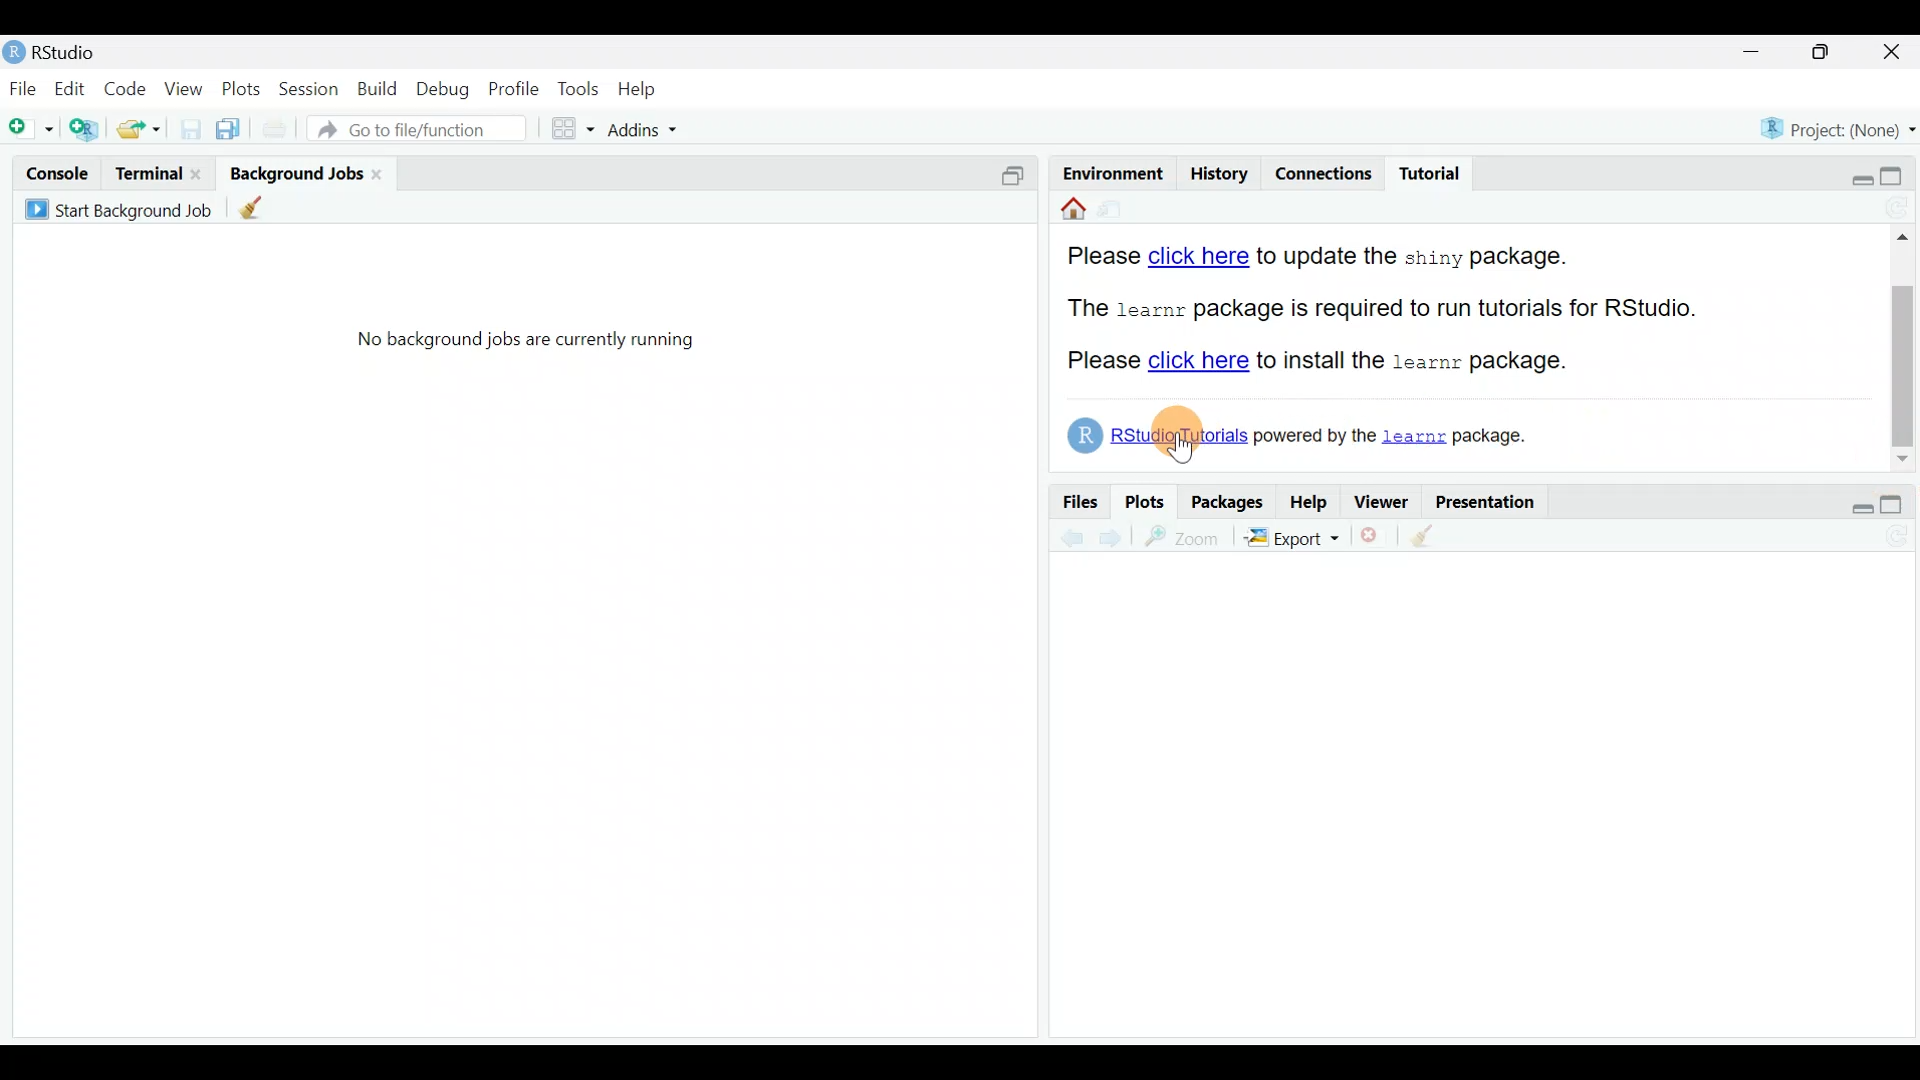 This screenshot has width=1920, height=1080. What do you see at coordinates (1308, 501) in the screenshot?
I see `Help` at bounding box center [1308, 501].